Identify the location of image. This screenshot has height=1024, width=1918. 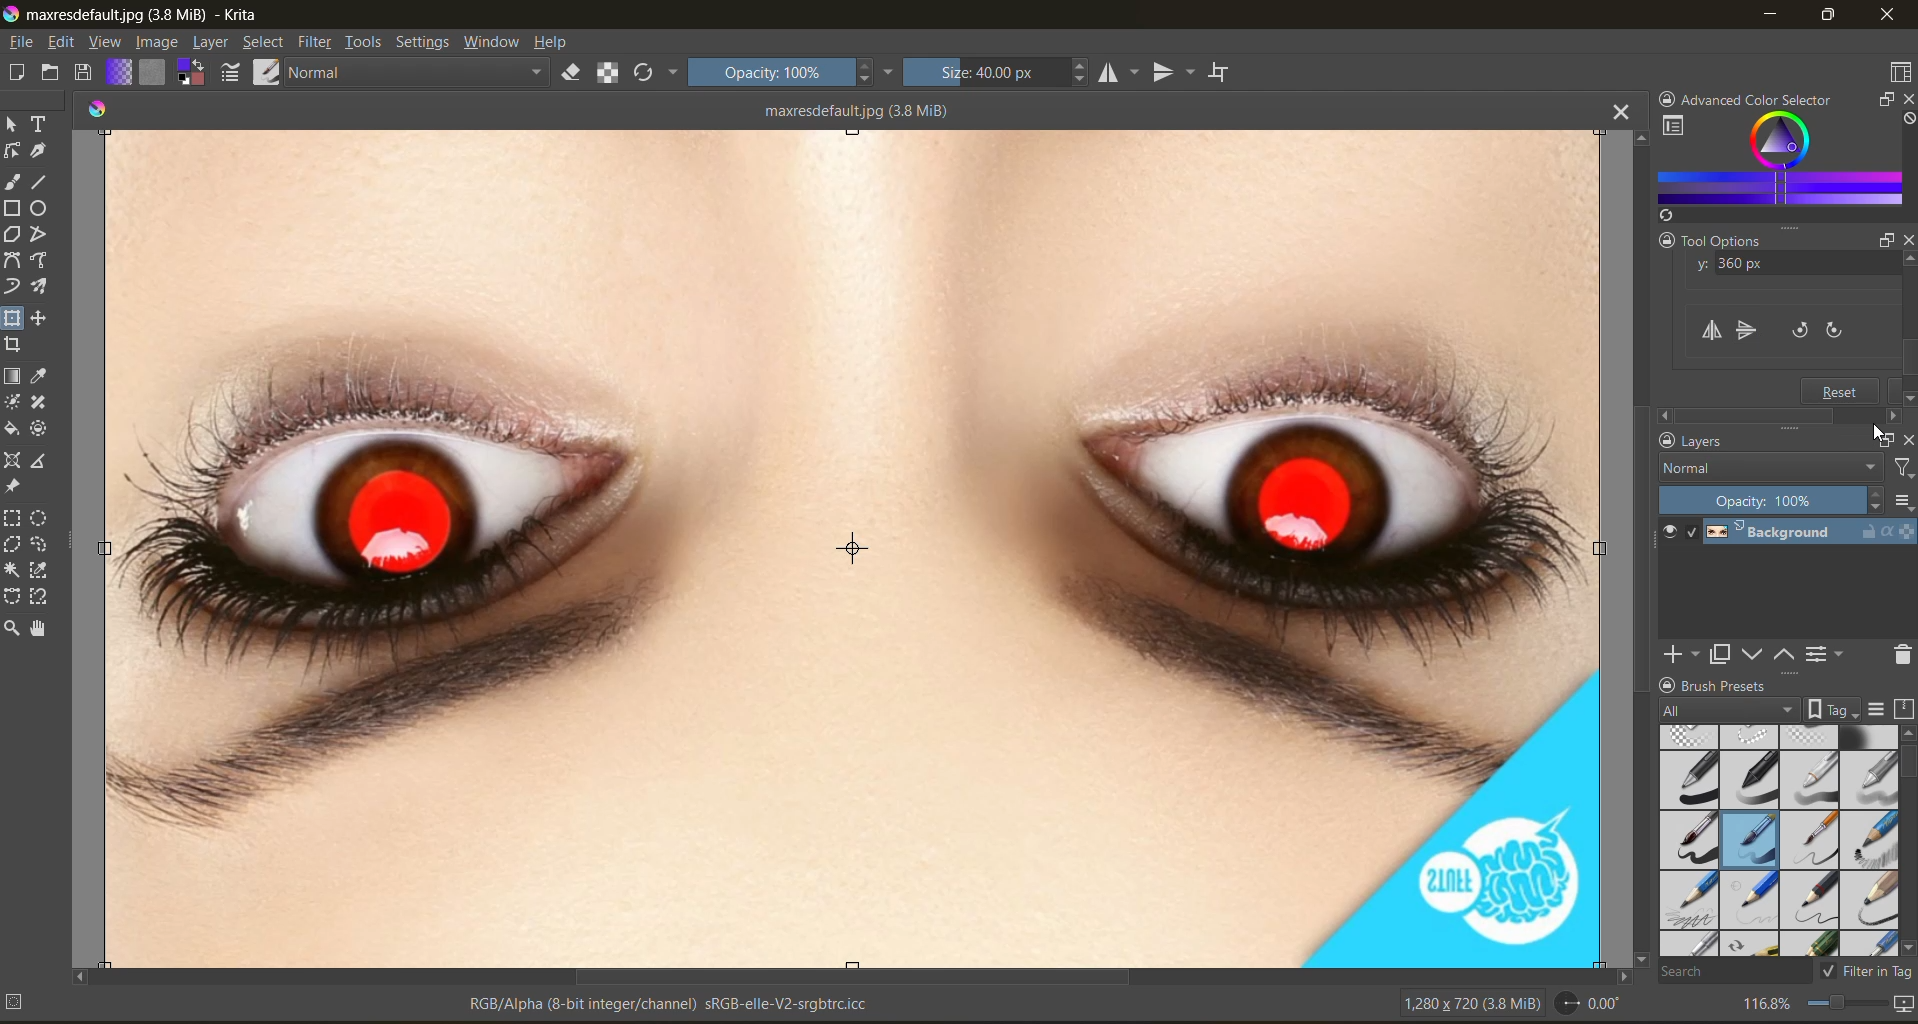
(157, 44).